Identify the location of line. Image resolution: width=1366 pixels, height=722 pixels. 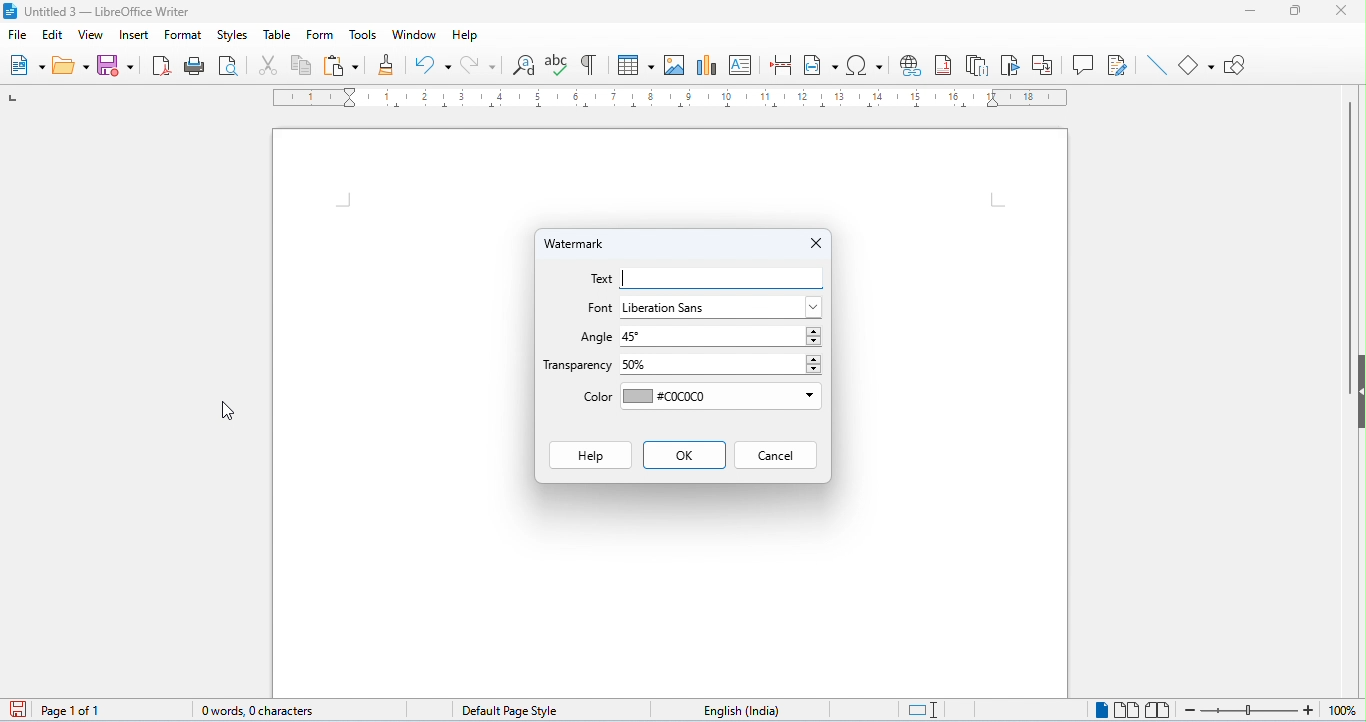
(1157, 65).